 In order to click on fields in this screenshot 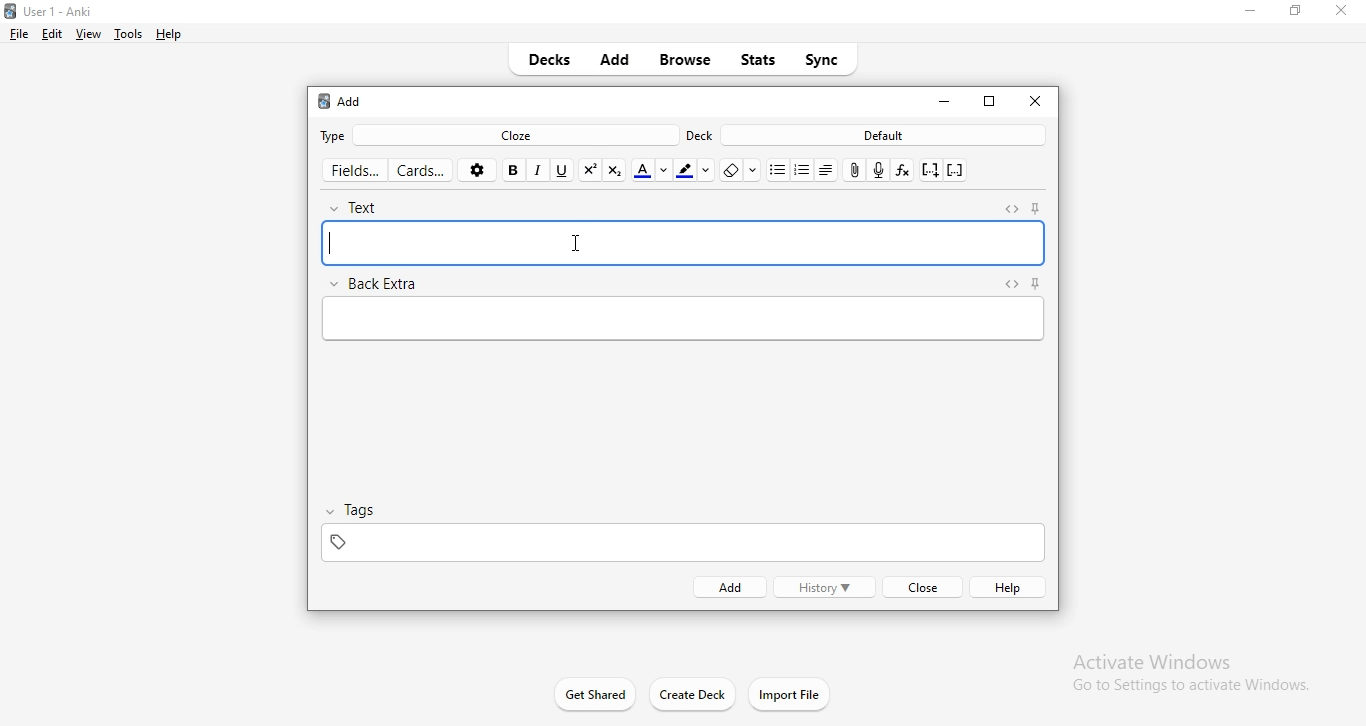, I will do `click(354, 167)`.